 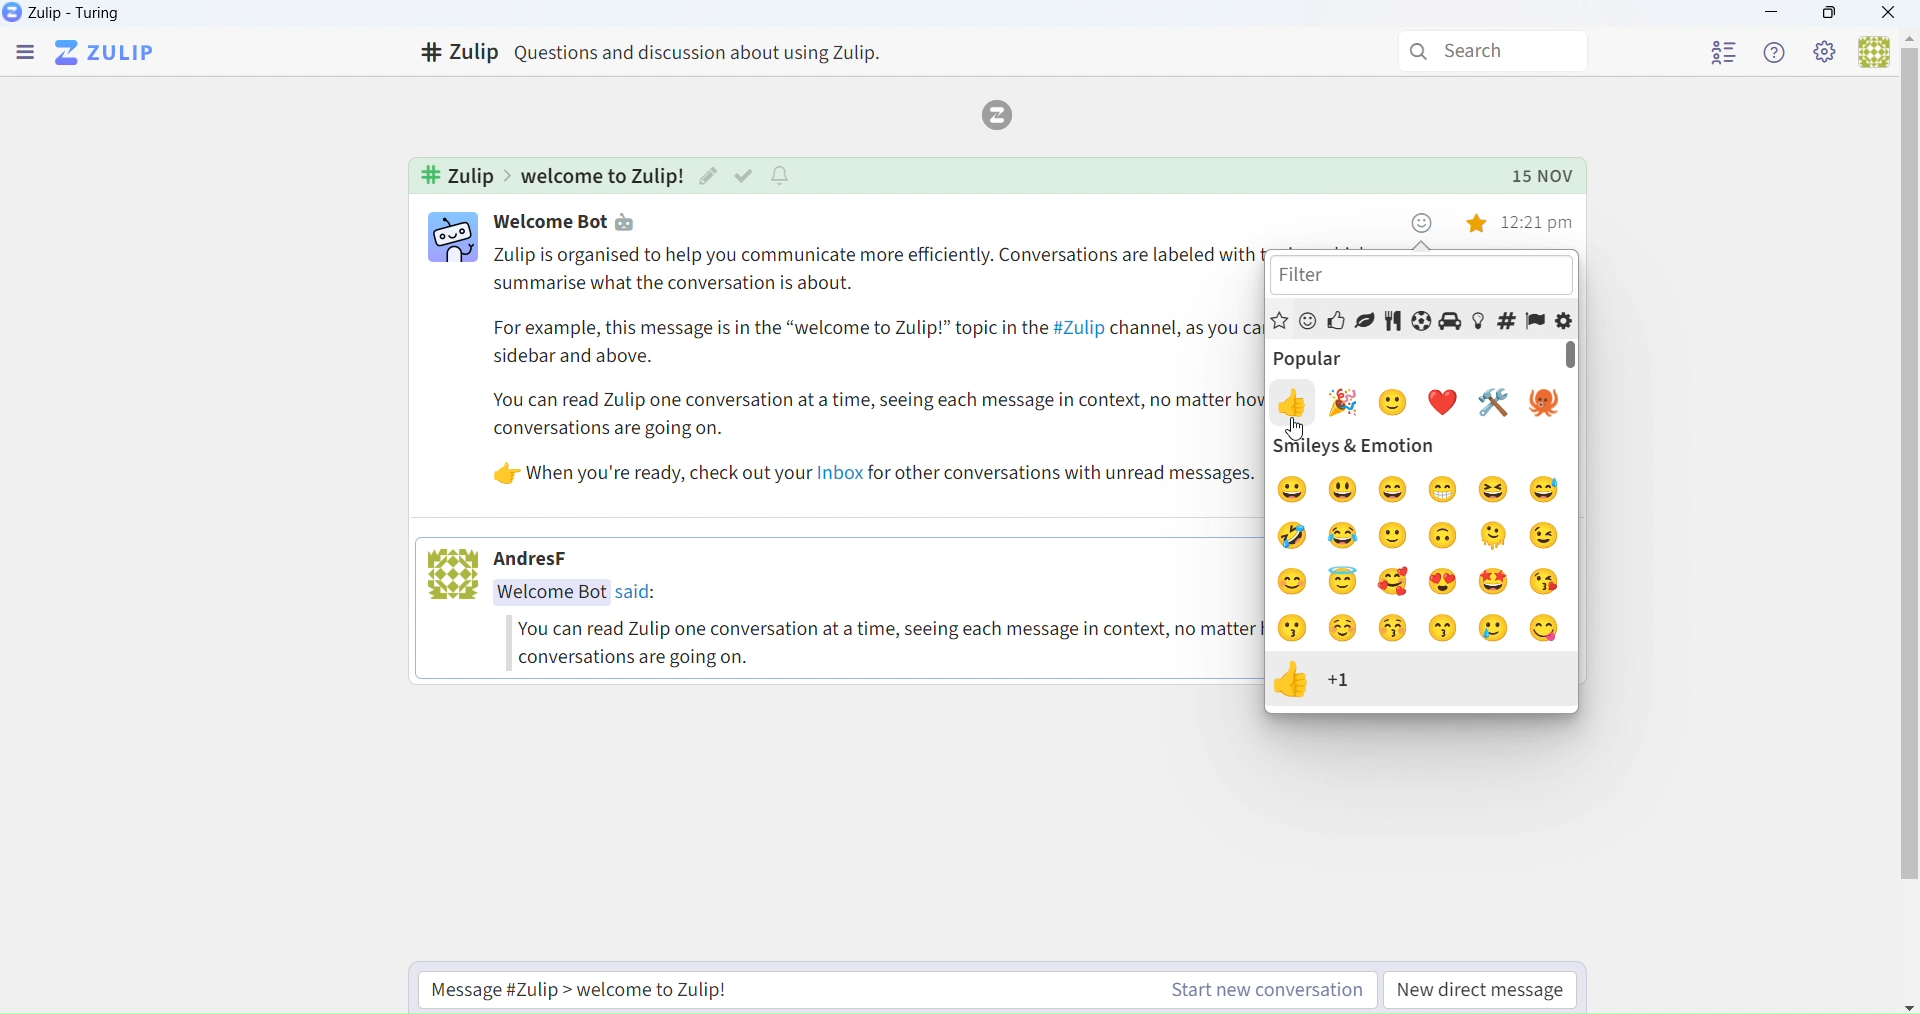 I want to click on Filter, so click(x=1426, y=277).